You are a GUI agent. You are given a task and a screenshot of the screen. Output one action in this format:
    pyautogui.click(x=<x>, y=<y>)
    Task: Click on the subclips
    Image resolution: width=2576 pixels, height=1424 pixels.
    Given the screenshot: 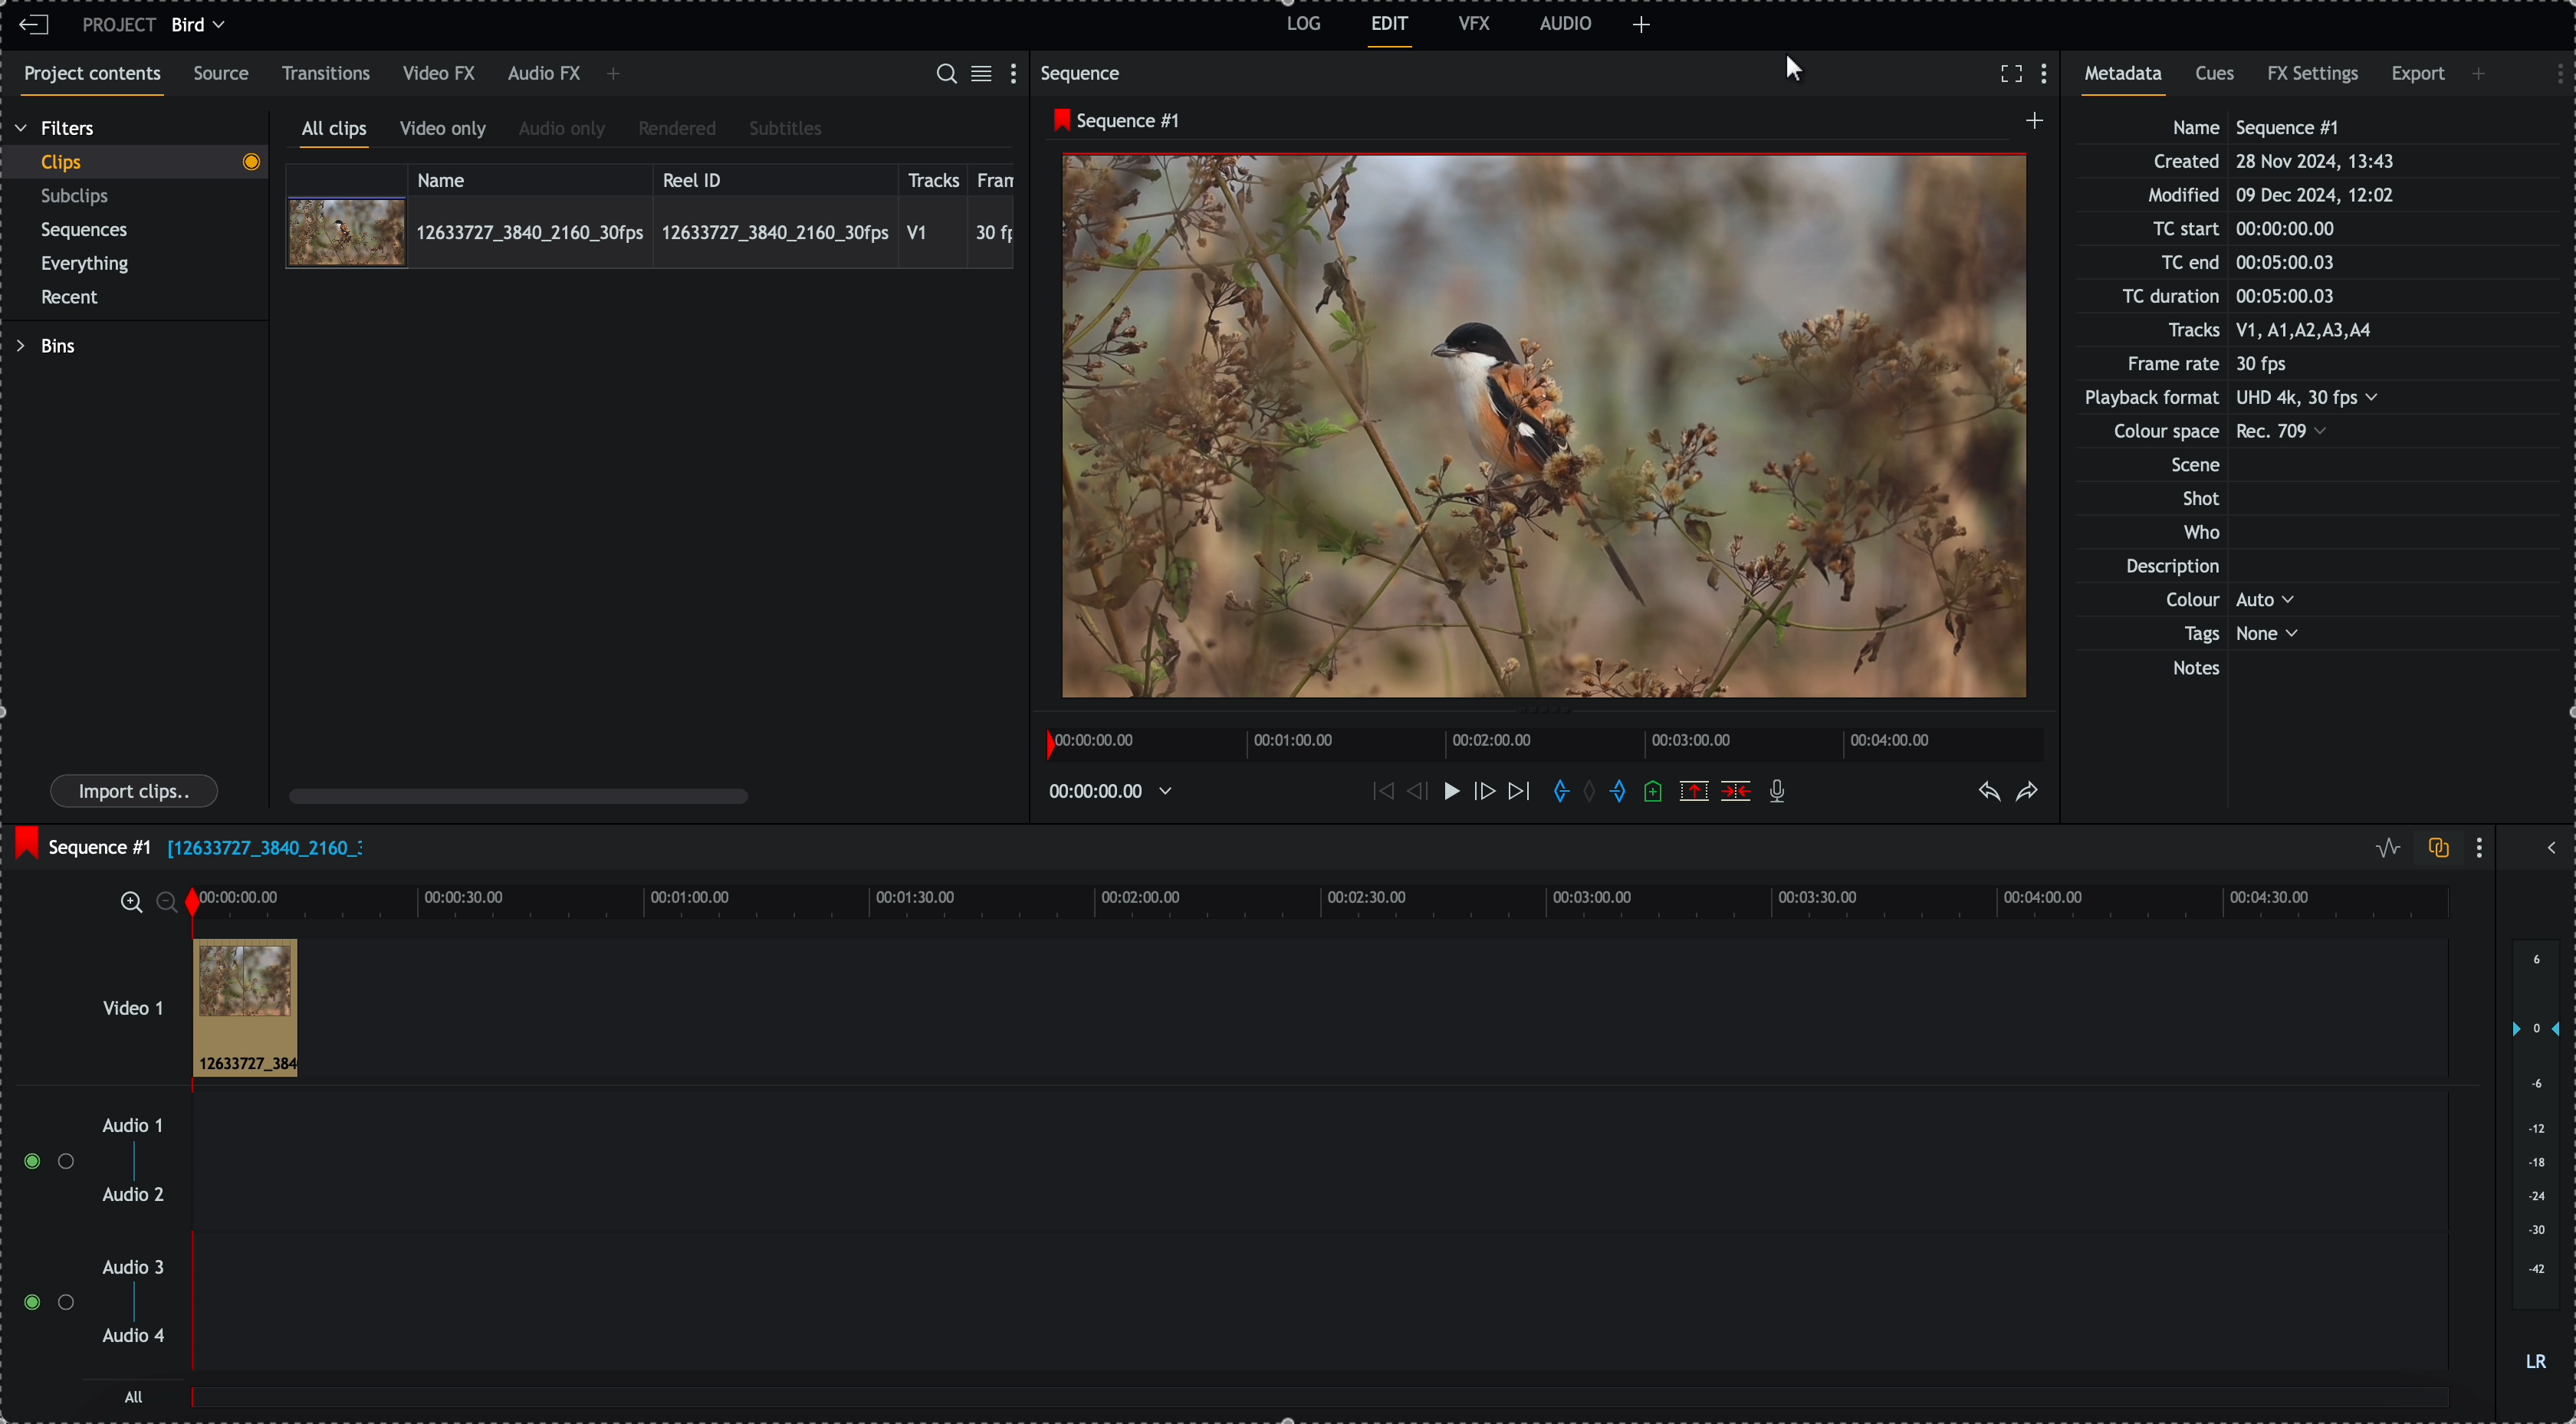 What is the action you would take?
    pyautogui.click(x=79, y=197)
    